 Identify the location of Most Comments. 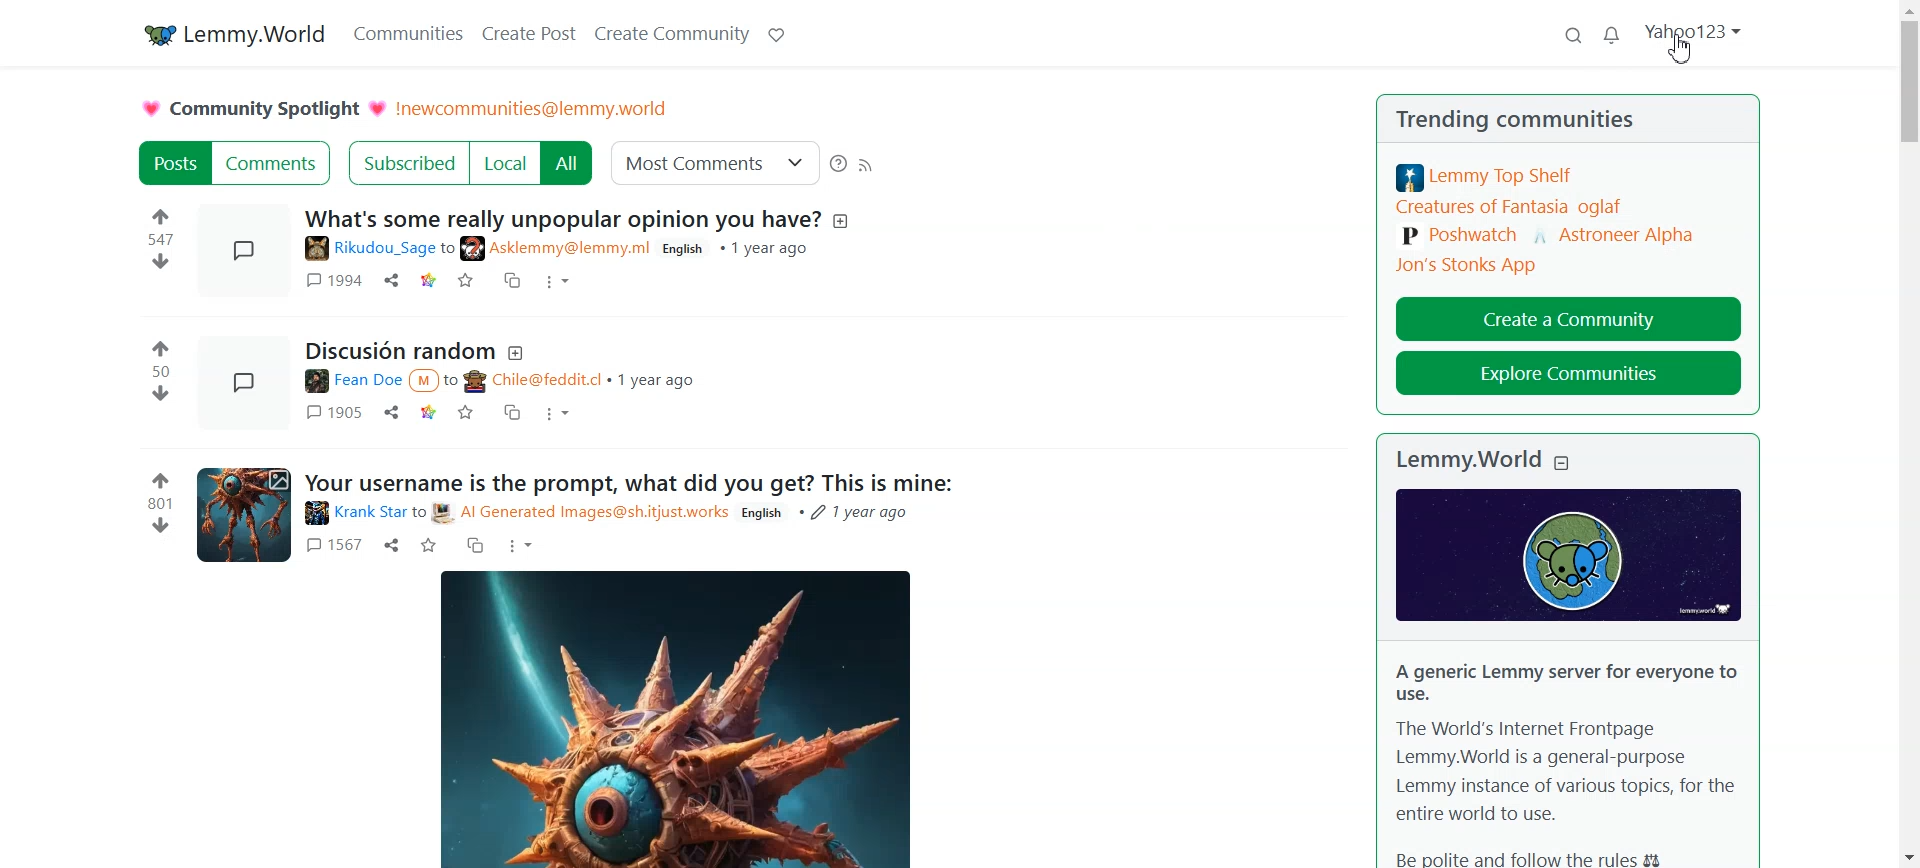
(715, 162).